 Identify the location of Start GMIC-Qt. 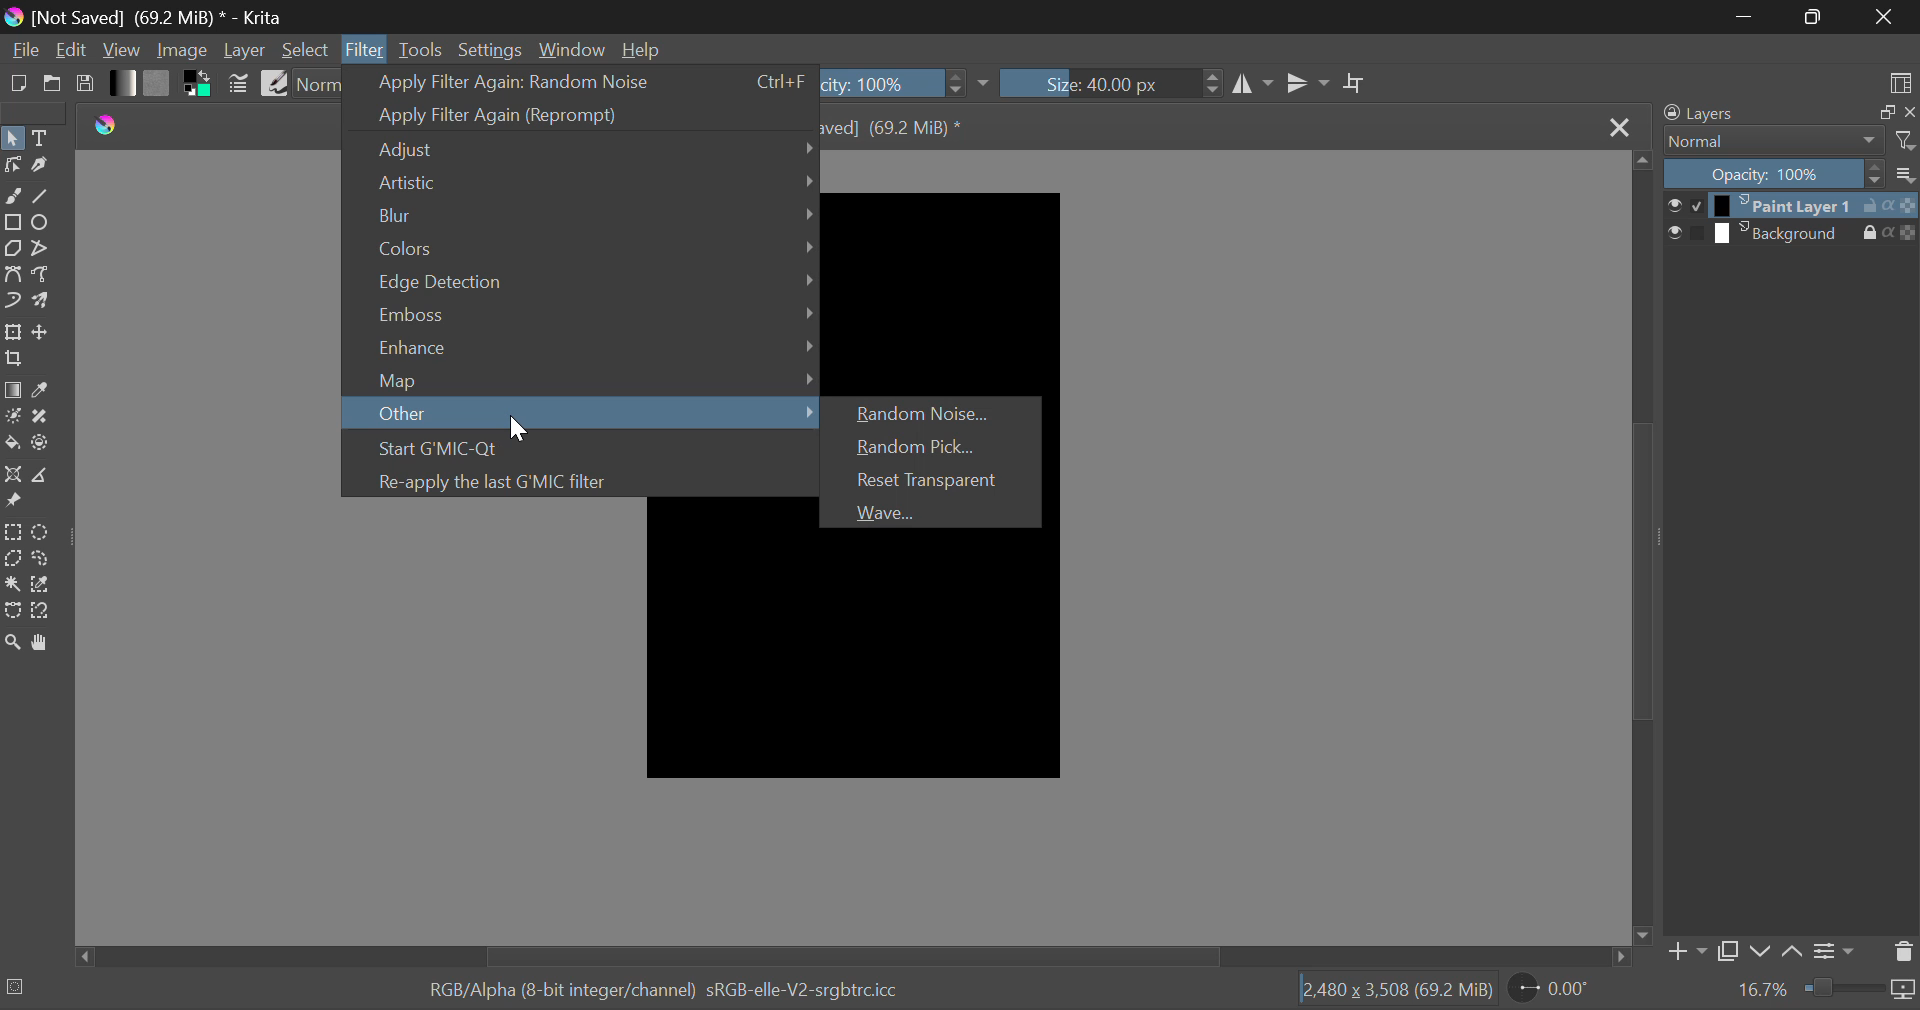
(576, 445).